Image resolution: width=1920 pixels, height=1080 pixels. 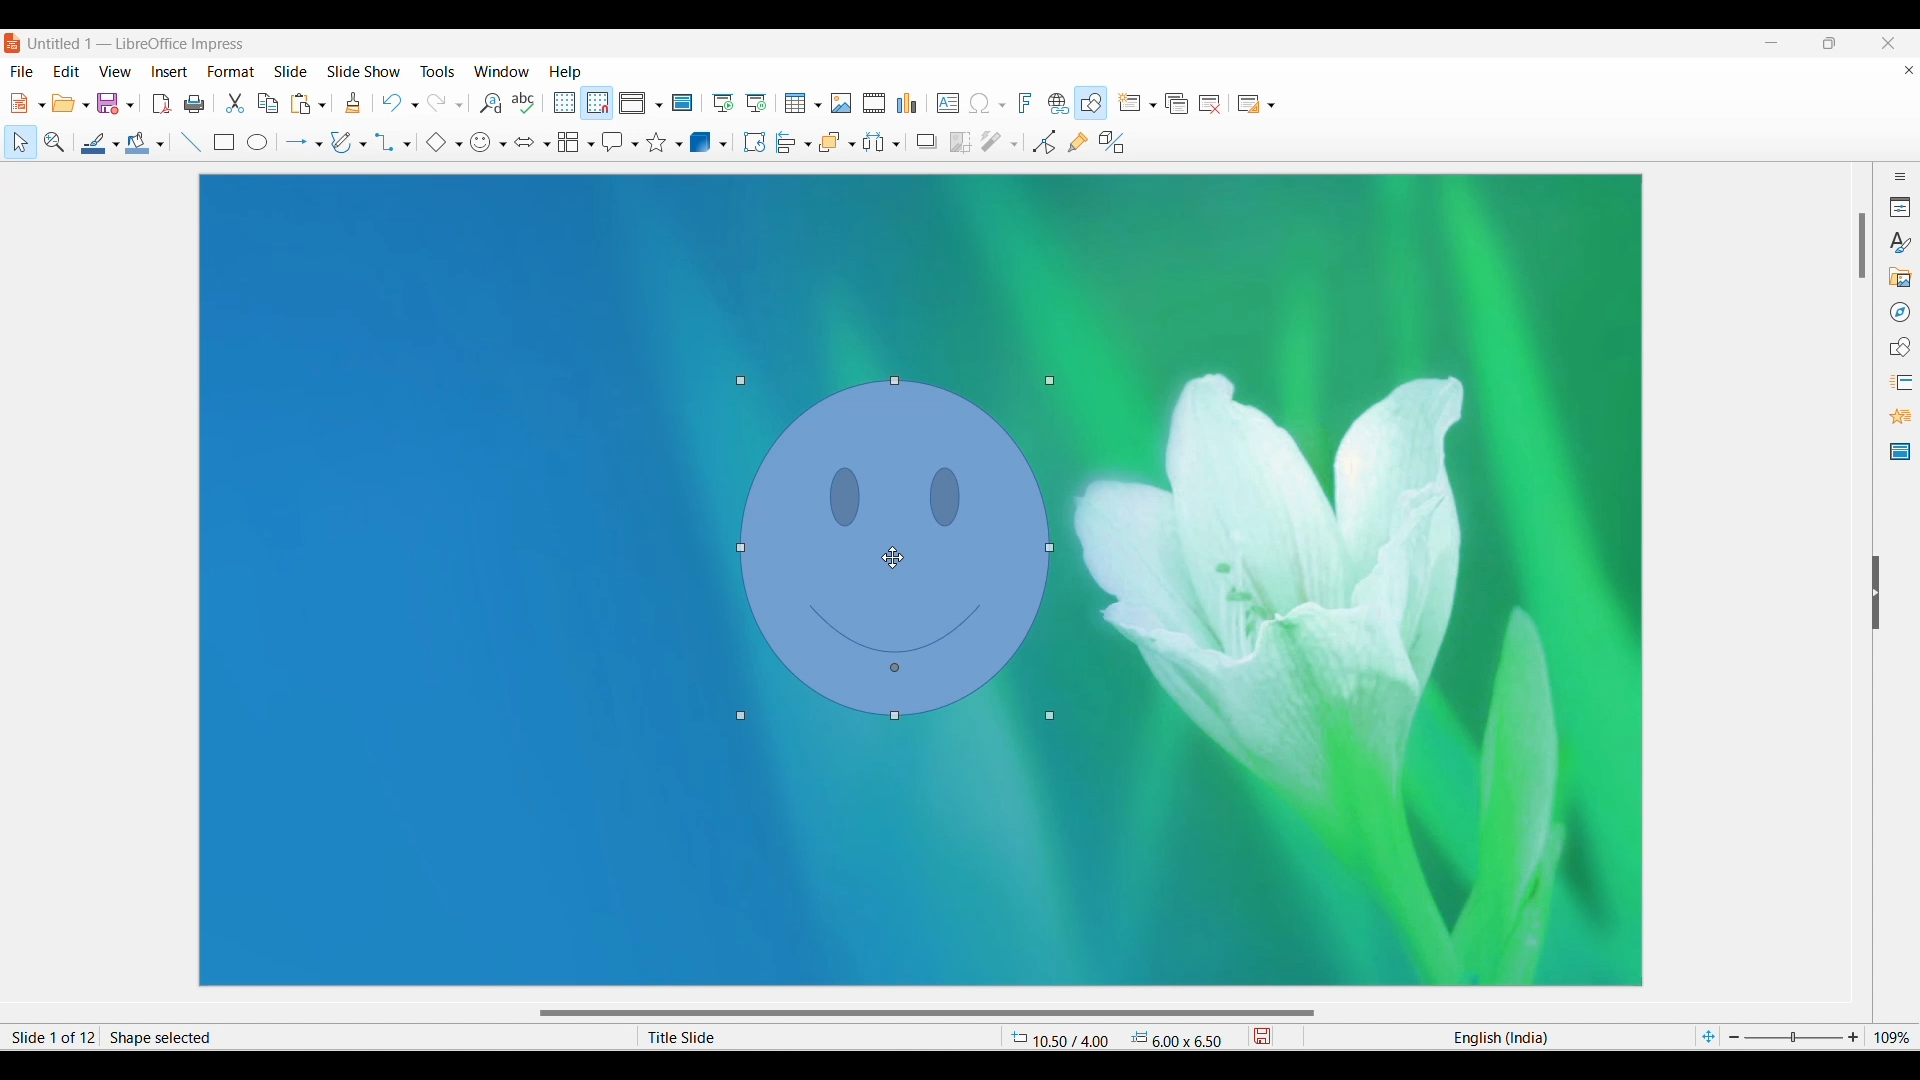 I want to click on Selected alignment, so click(x=787, y=142).